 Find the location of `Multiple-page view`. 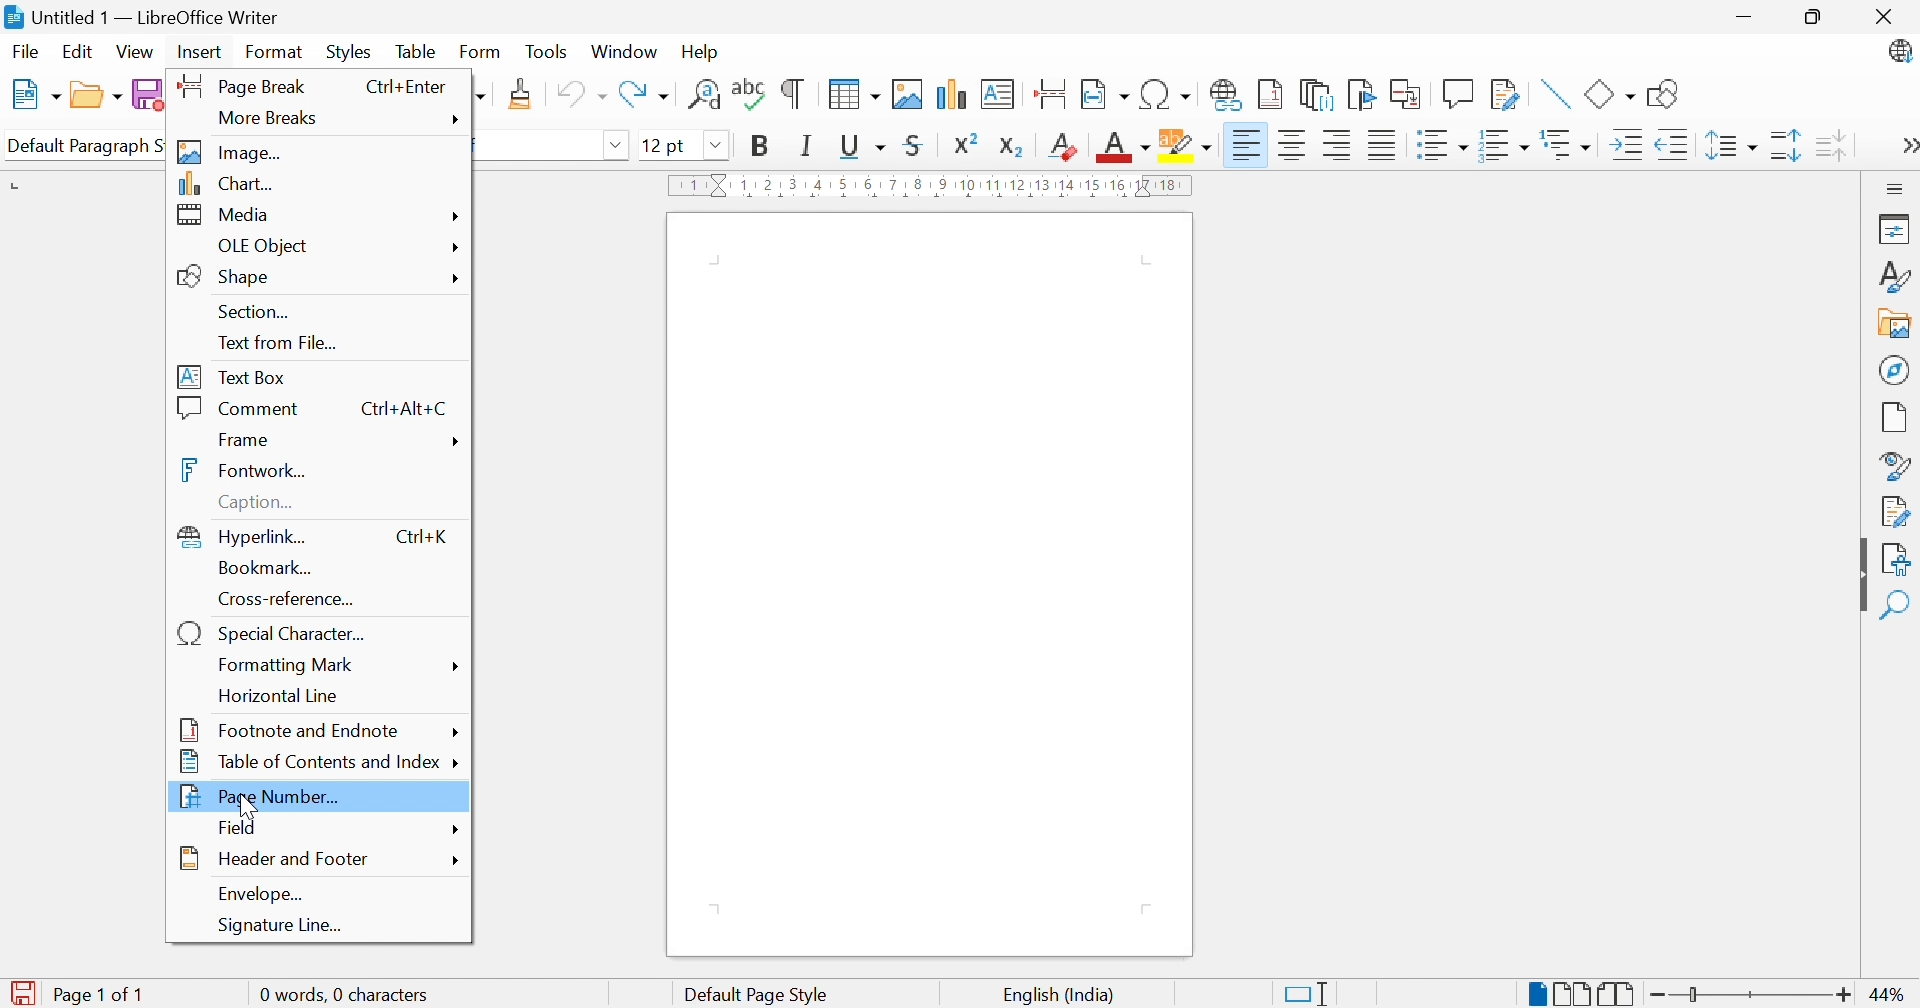

Multiple-page view is located at coordinates (1577, 995).